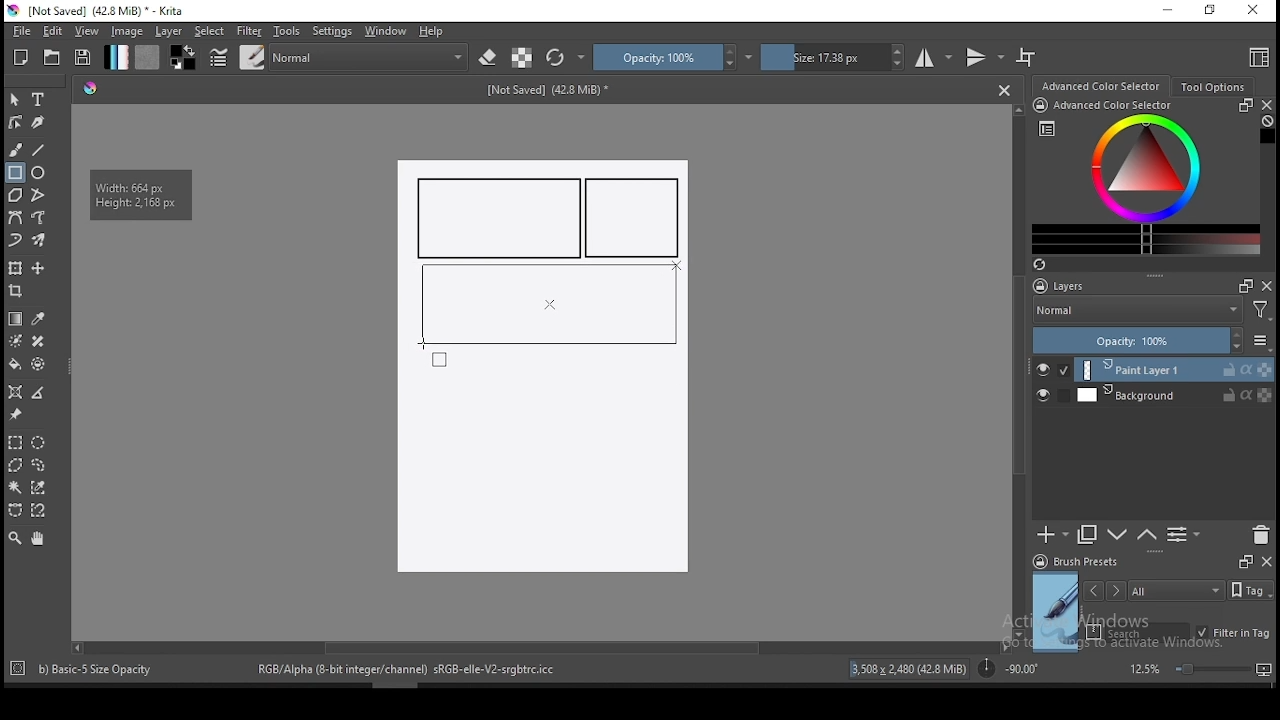 The width and height of the screenshot is (1280, 720). What do you see at coordinates (1266, 560) in the screenshot?
I see `close docker` at bounding box center [1266, 560].